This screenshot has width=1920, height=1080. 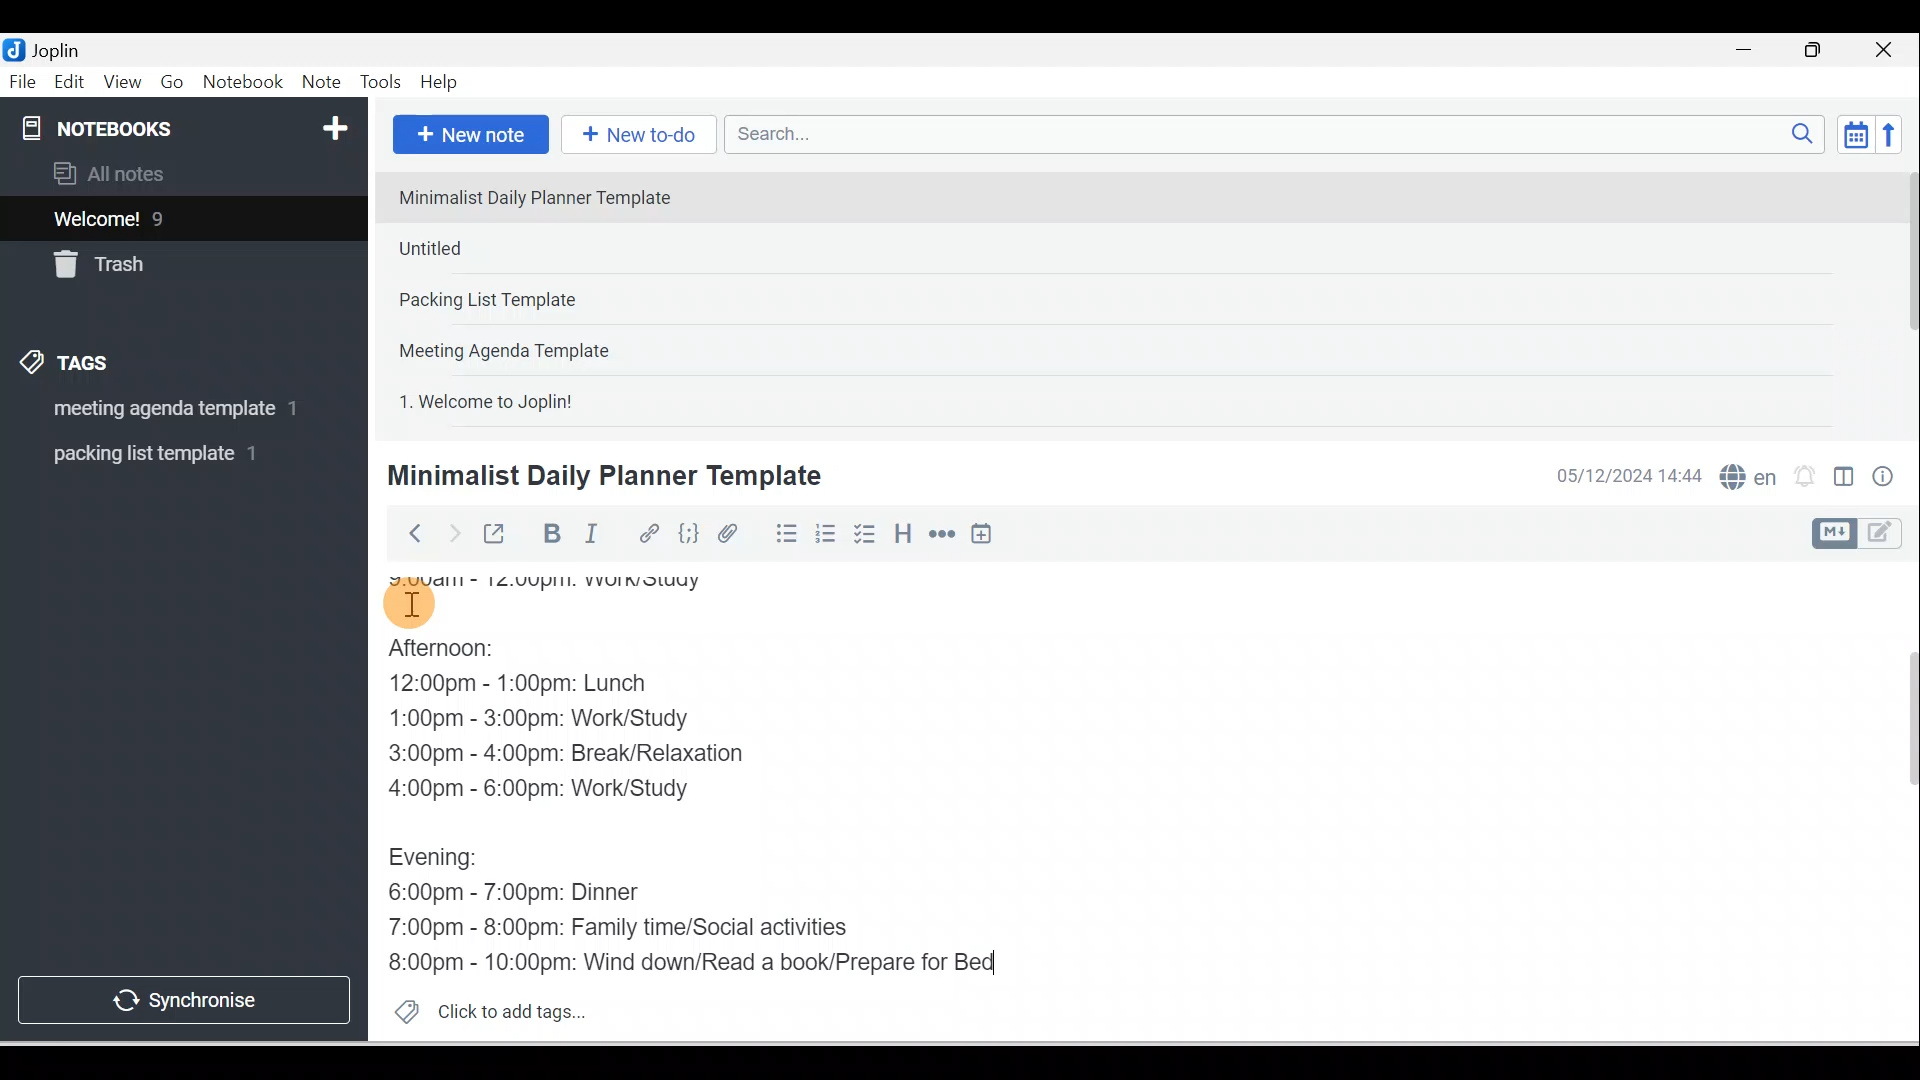 What do you see at coordinates (188, 124) in the screenshot?
I see `Notebooks` at bounding box center [188, 124].